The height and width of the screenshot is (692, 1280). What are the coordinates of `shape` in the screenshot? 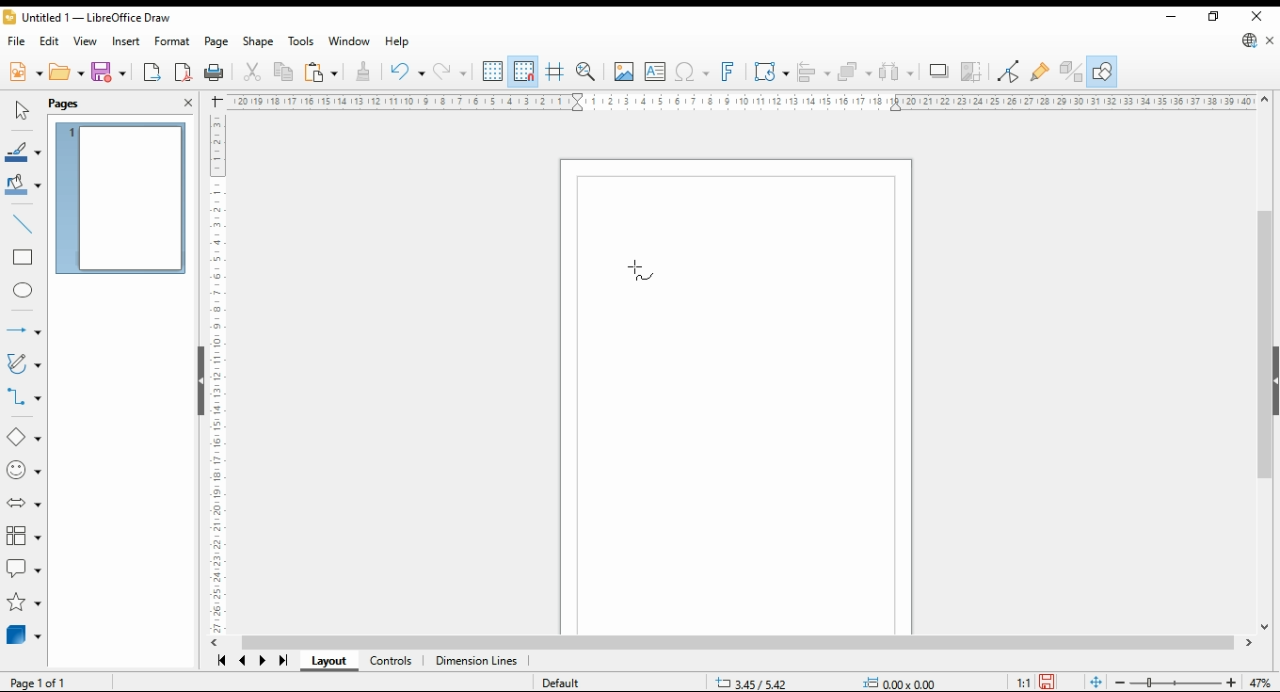 It's located at (257, 41).